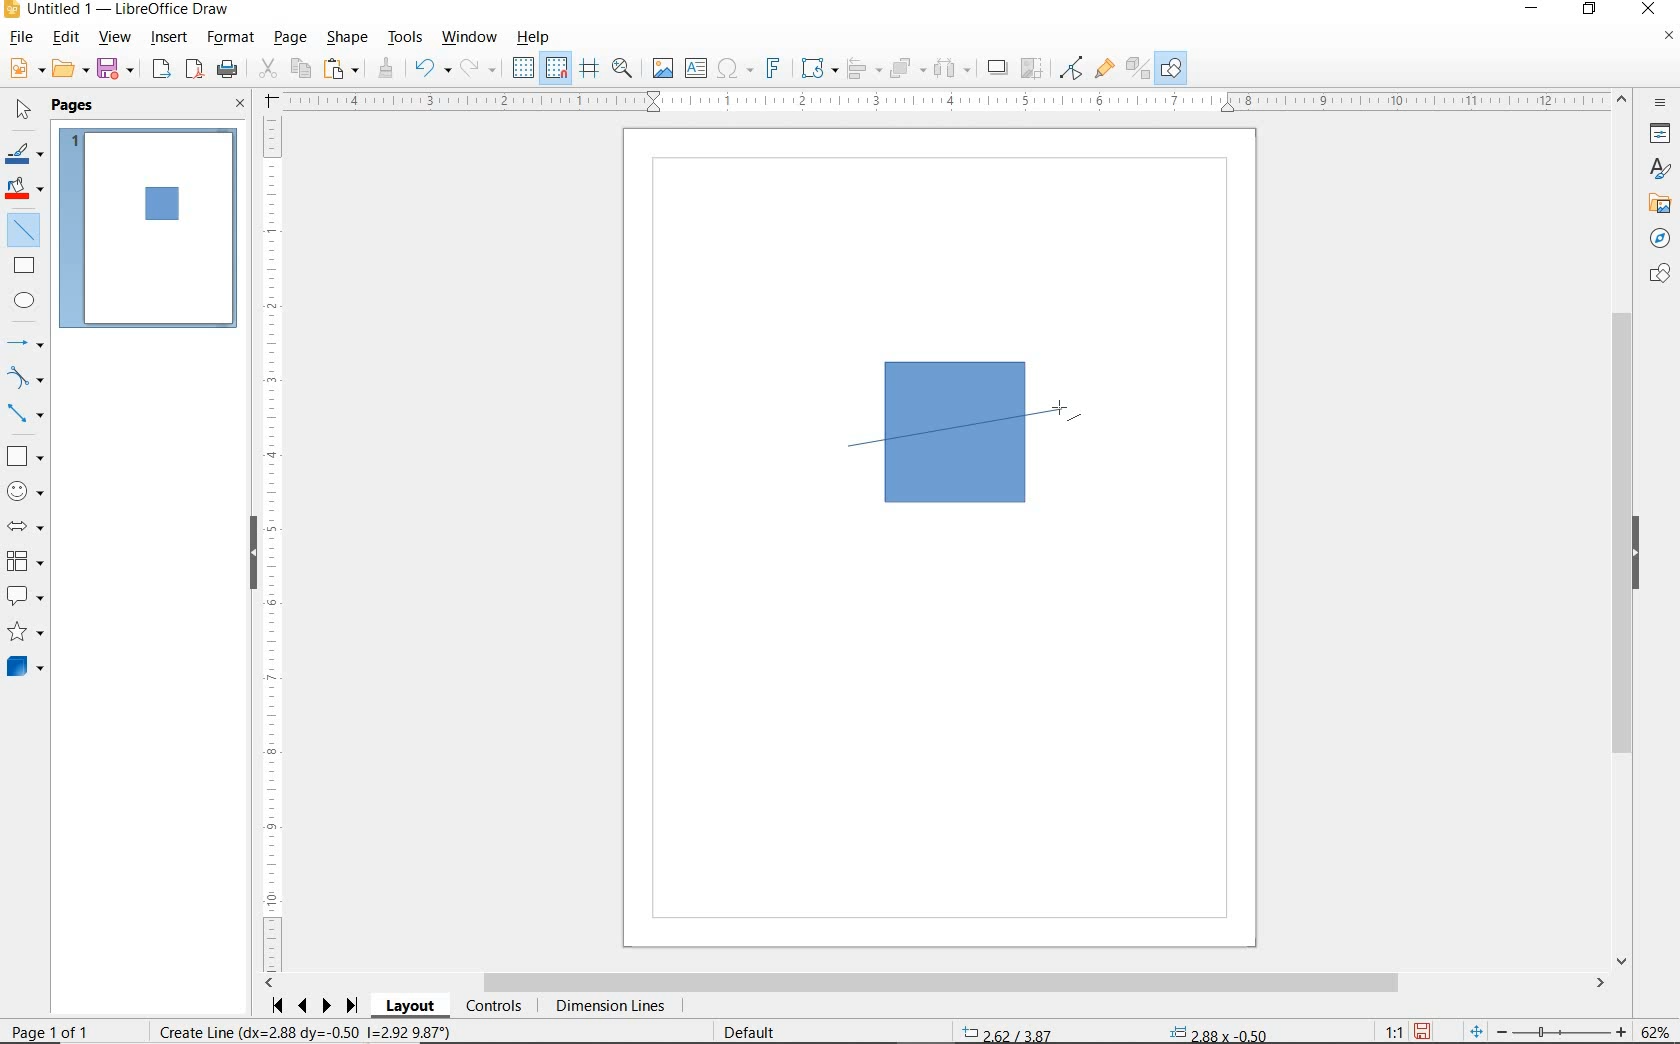 The width and height of the screenshot is (1680, 1044). What do you see at coordinates (1103, 67) in the screenshot?
I see `SHOW GLUEPOINT FUNCTIONS` at bounding box center [1103, 67].